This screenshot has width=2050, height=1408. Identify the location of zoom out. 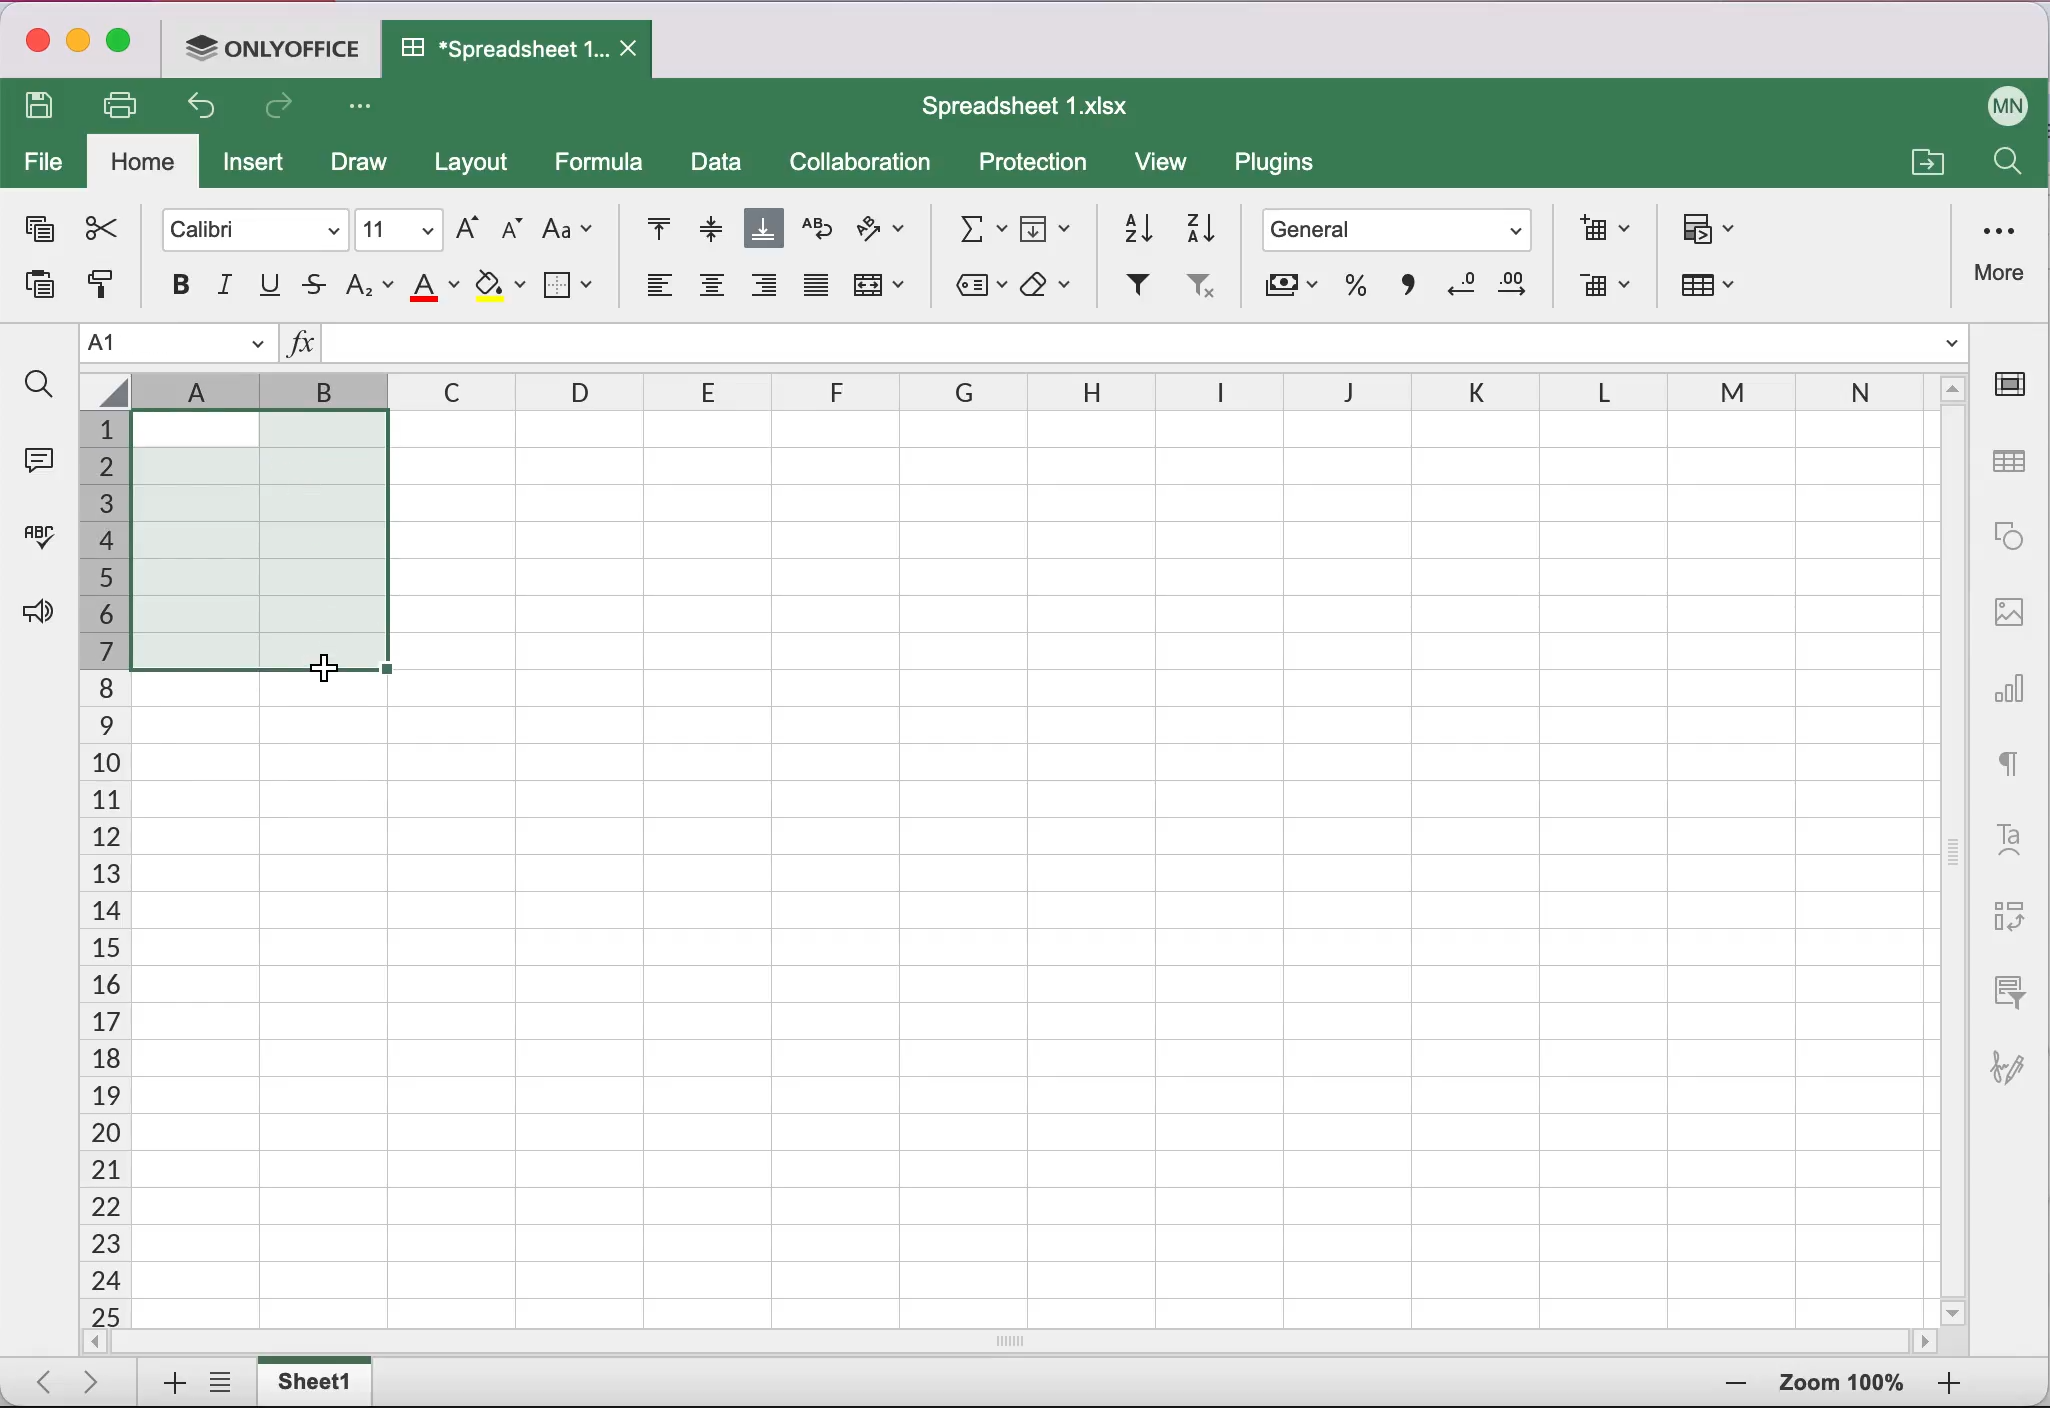
(1949, 1385).